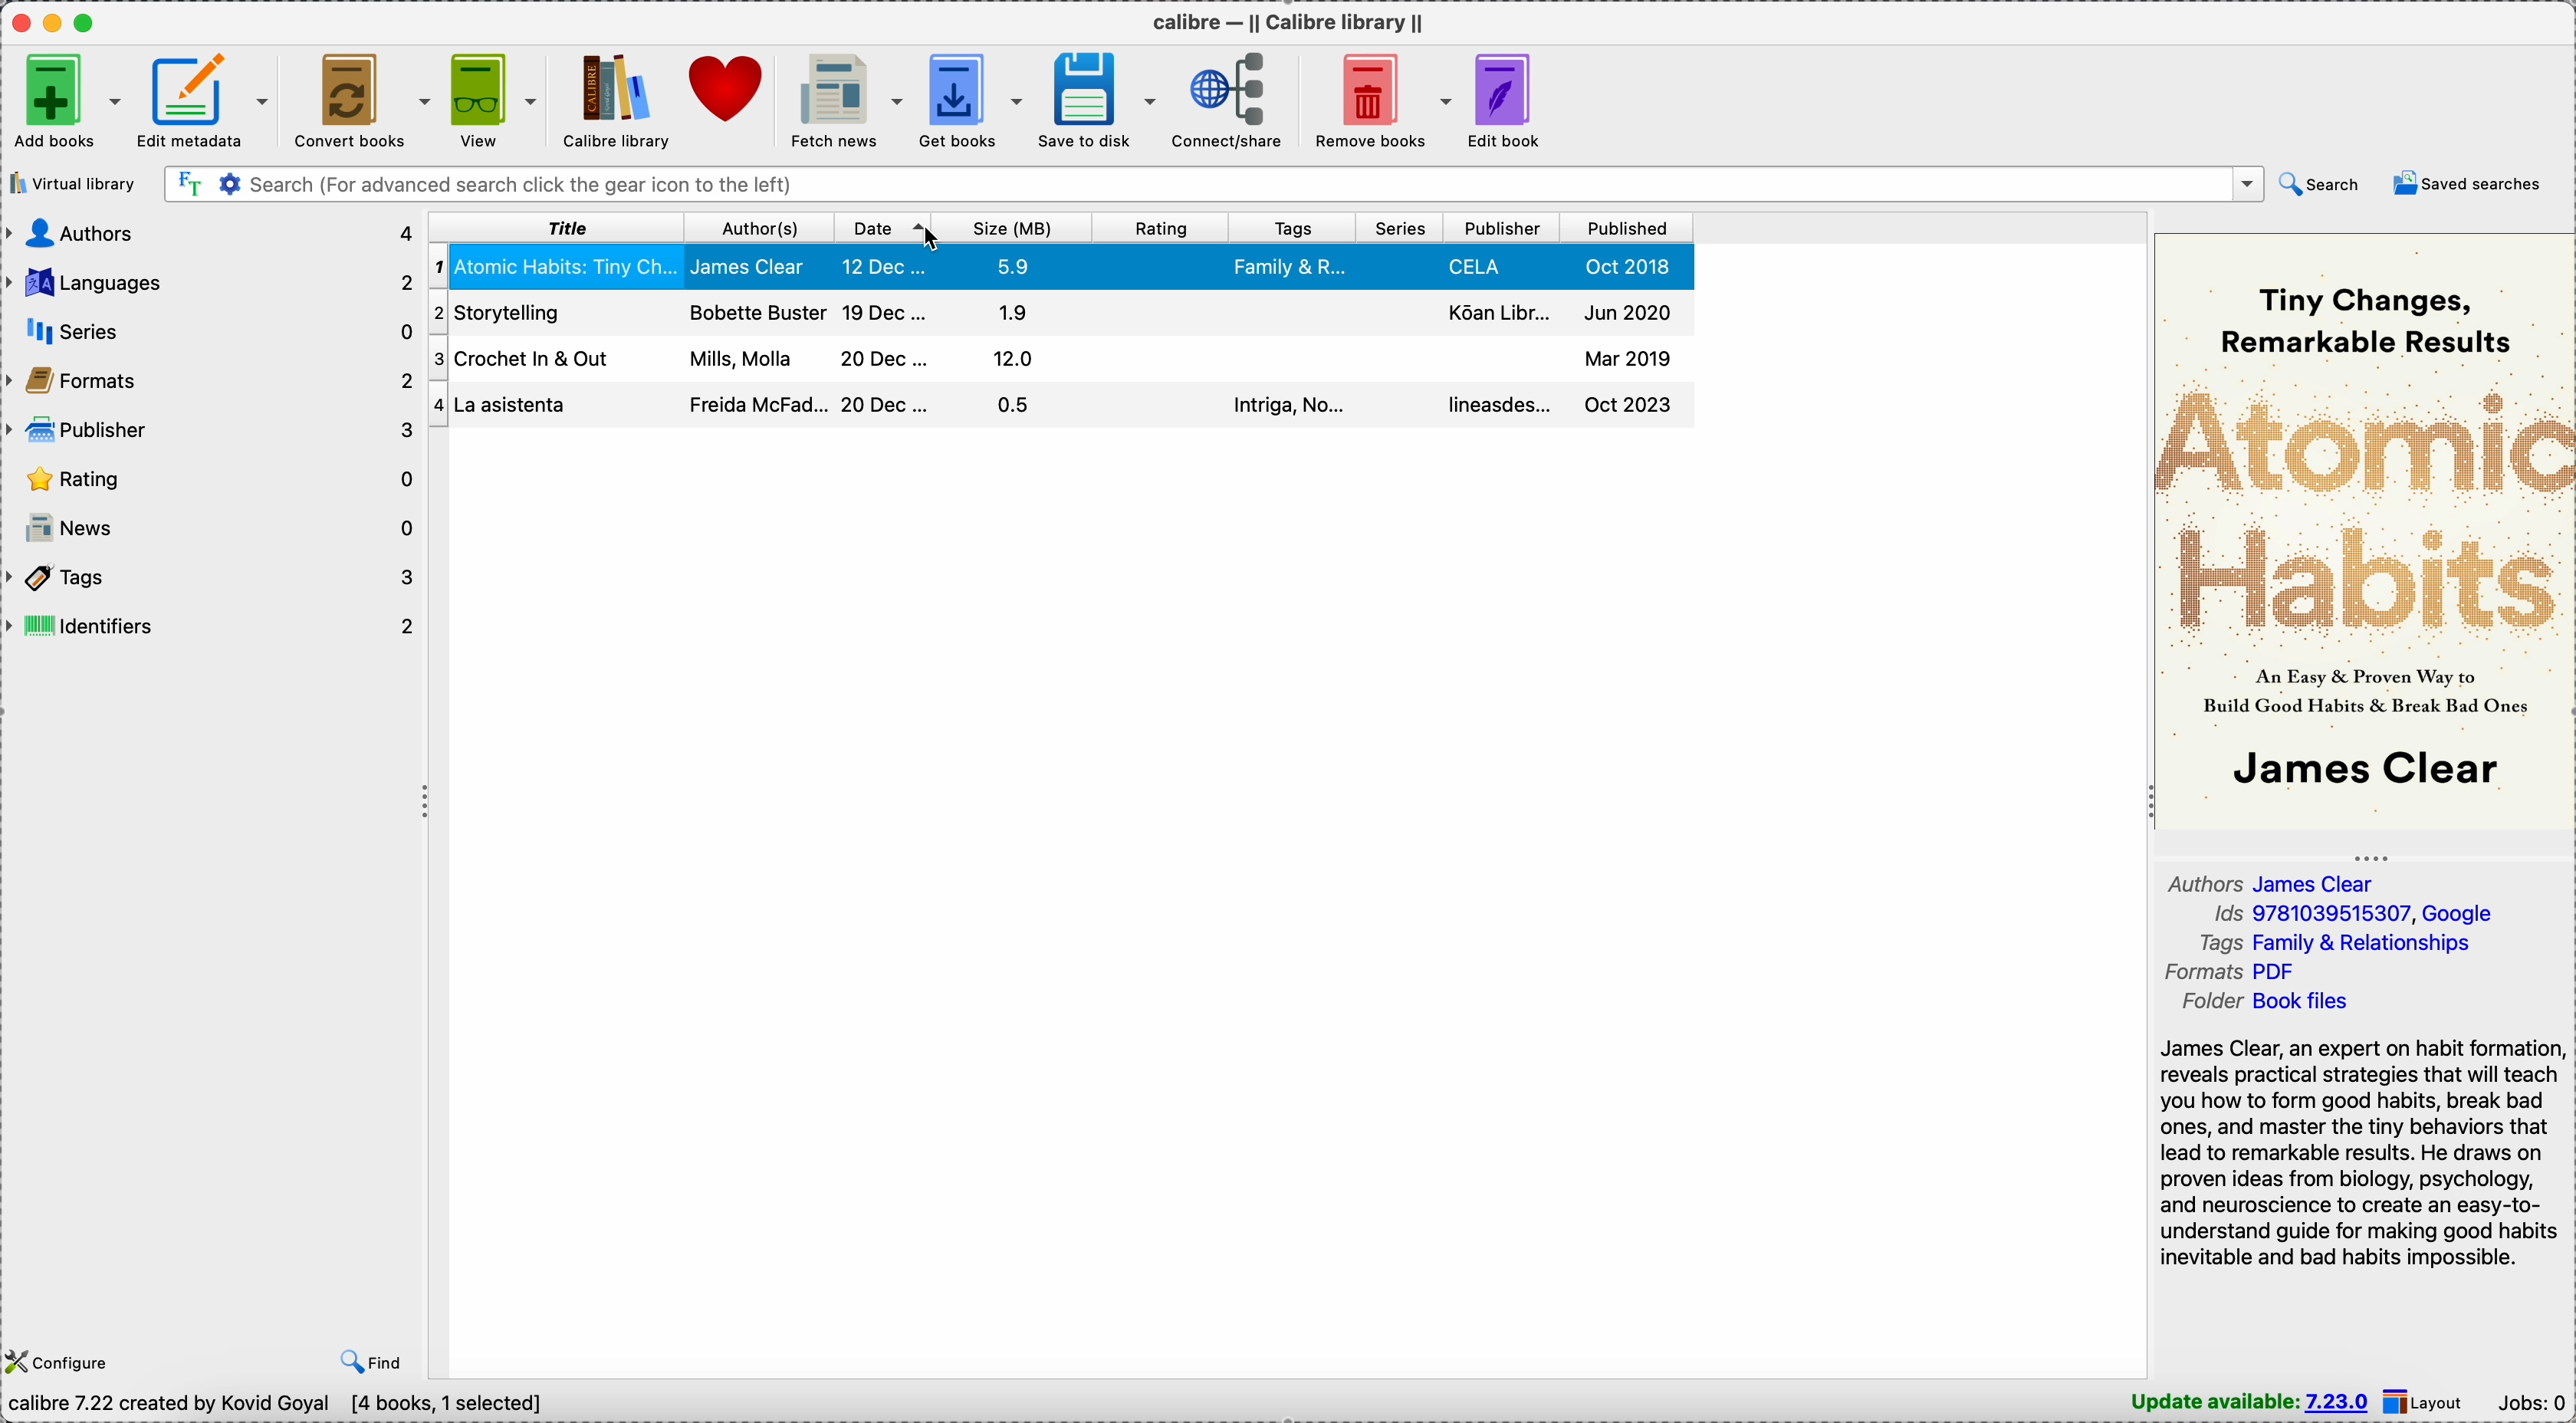  What do you see at coordinates (1059, 406) in the screenshot?
I see `storytellig book details` at bounding box center [1059, 406].